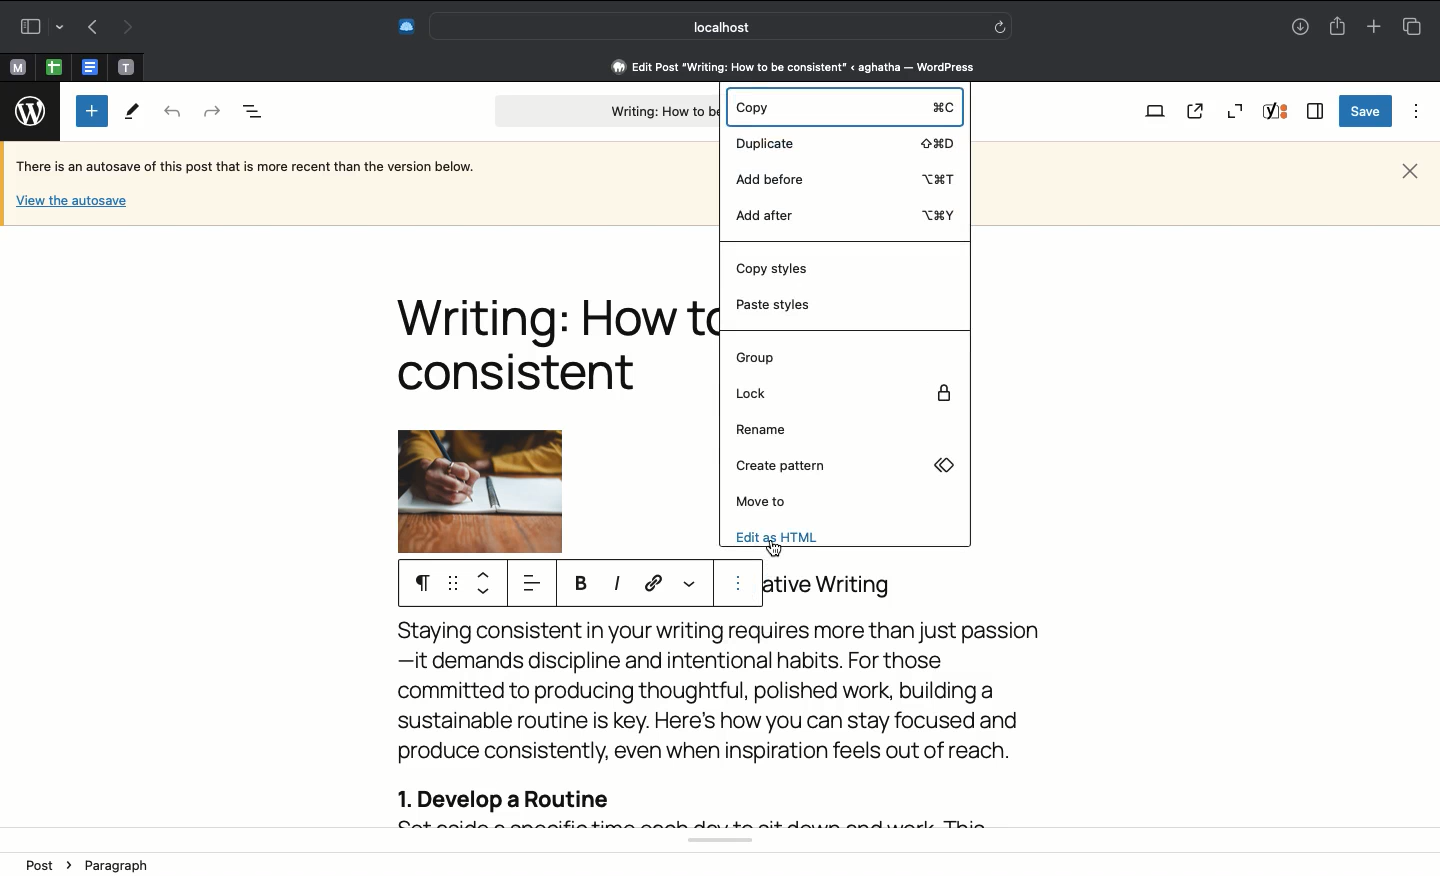  I want to click on Options, so click(740, 583).